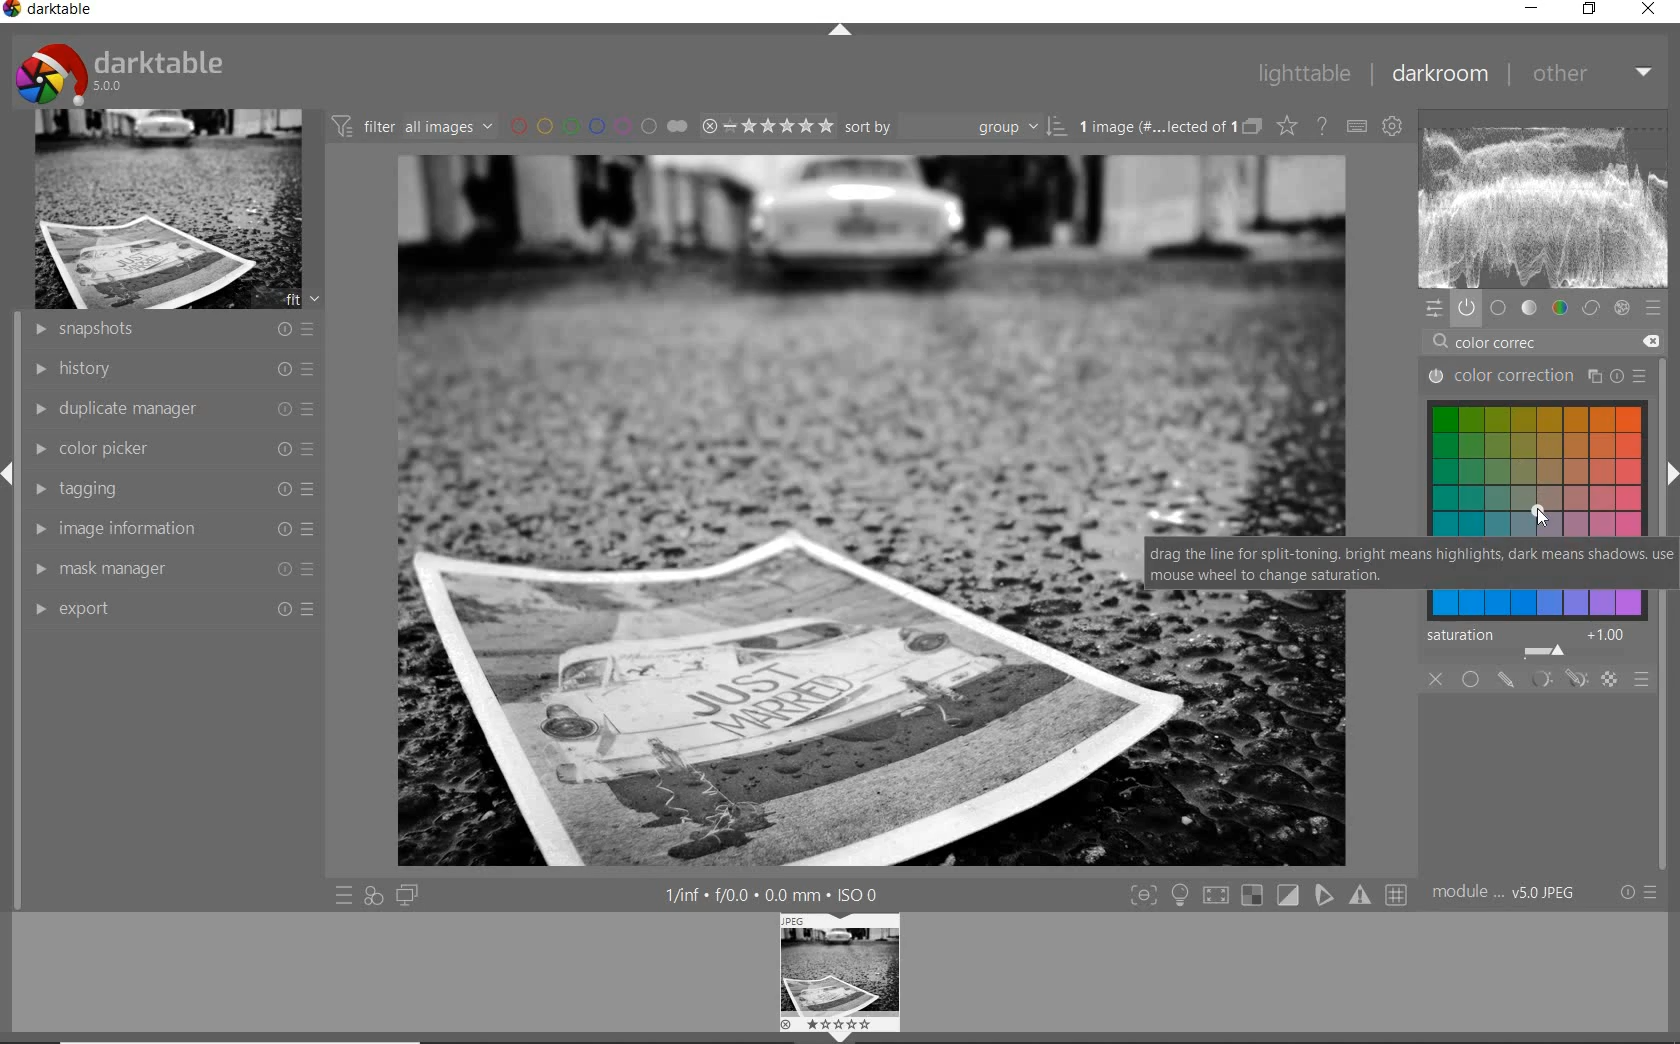 The width and height of the screenshot is (1680, 1044). Describe the element at coordinates (1591, 308) in the screenshot. I see `correct` at that location.